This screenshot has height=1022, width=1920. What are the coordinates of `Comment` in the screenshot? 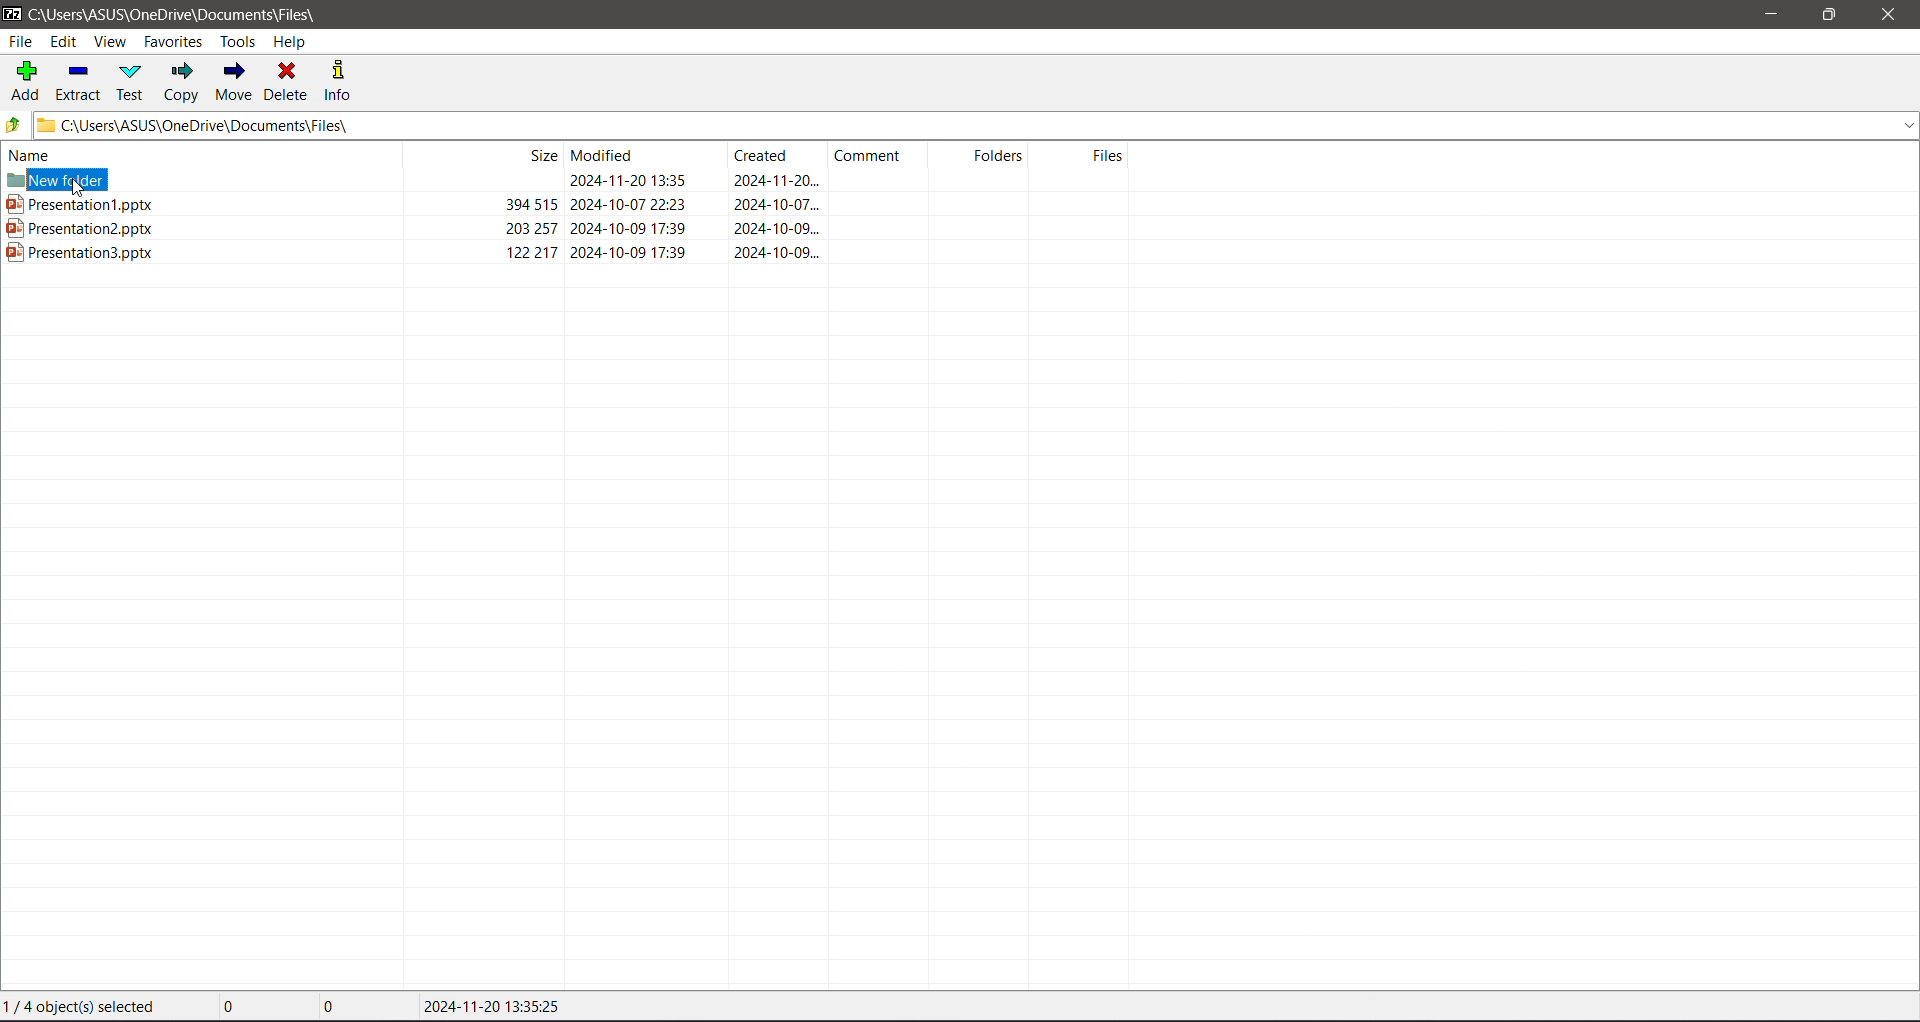 It's located at (882, 155).